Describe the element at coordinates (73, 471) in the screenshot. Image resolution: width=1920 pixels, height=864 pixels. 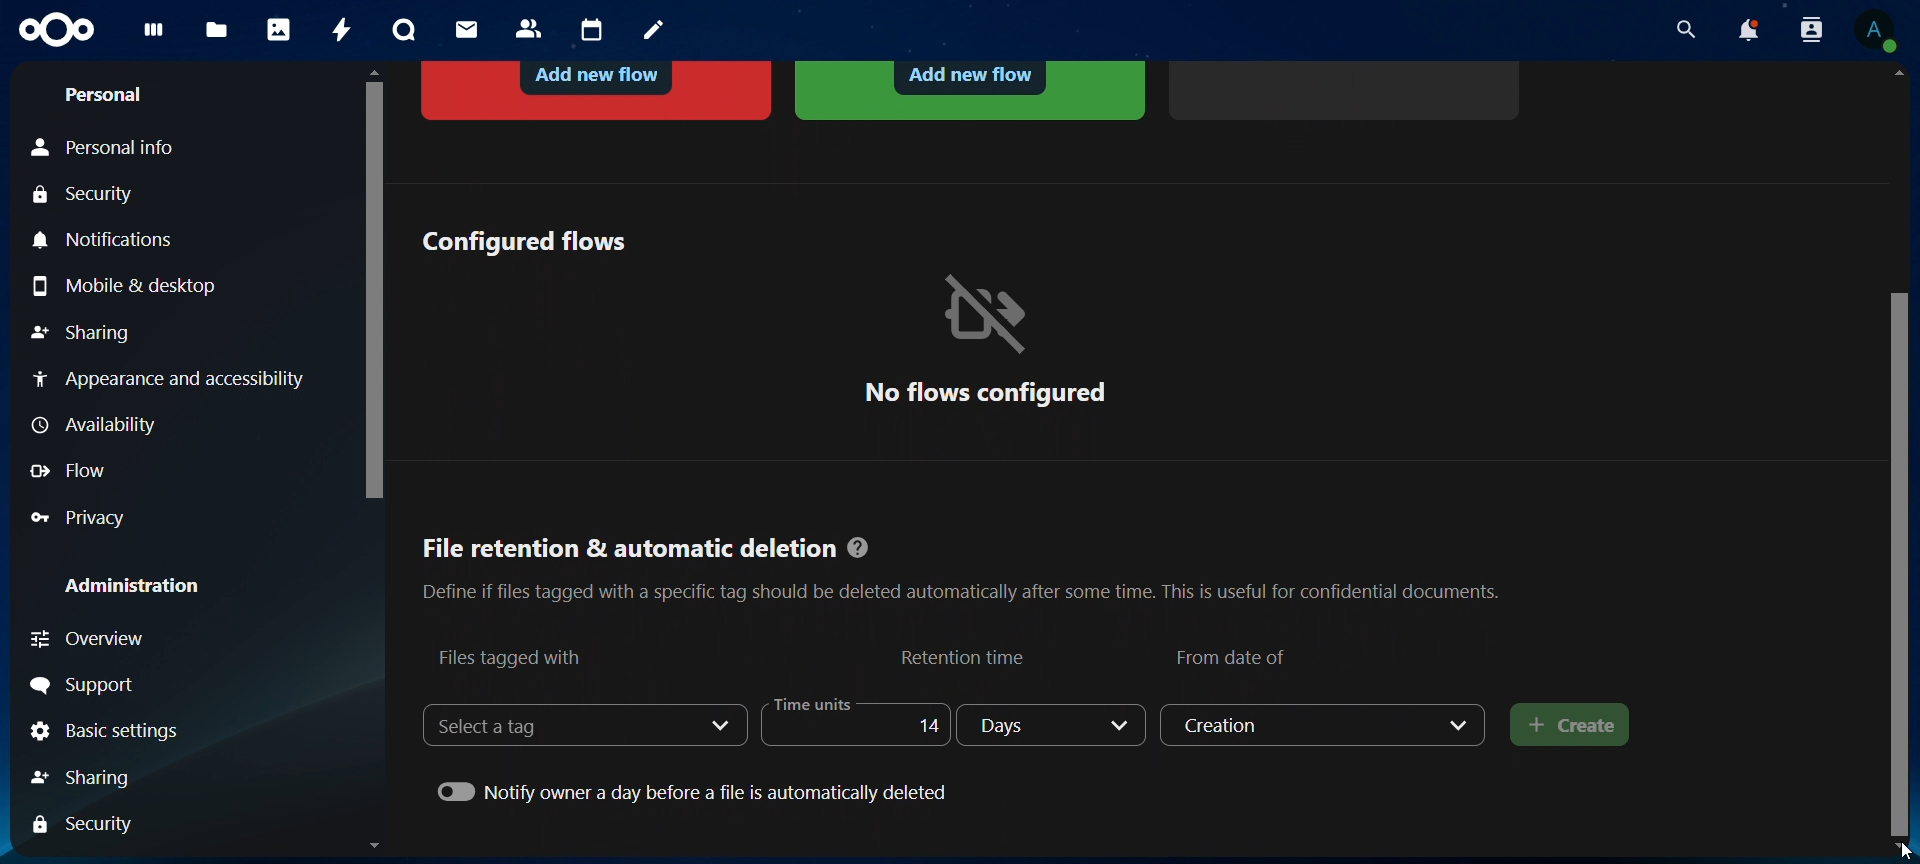
I see `flow` at that location.